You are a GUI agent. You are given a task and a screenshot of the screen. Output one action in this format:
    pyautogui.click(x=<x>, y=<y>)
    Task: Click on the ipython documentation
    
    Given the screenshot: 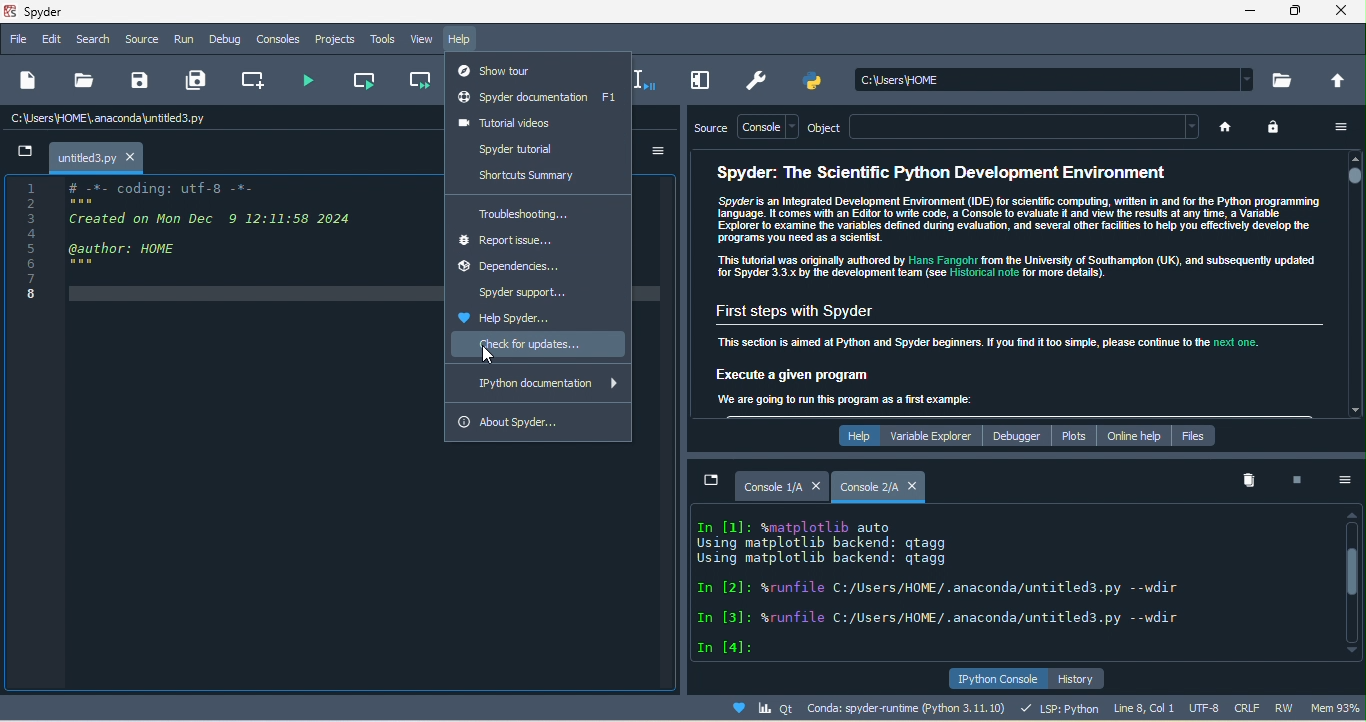 What is the action you would take?
    pyautogui.click(x=543, y=383)
    